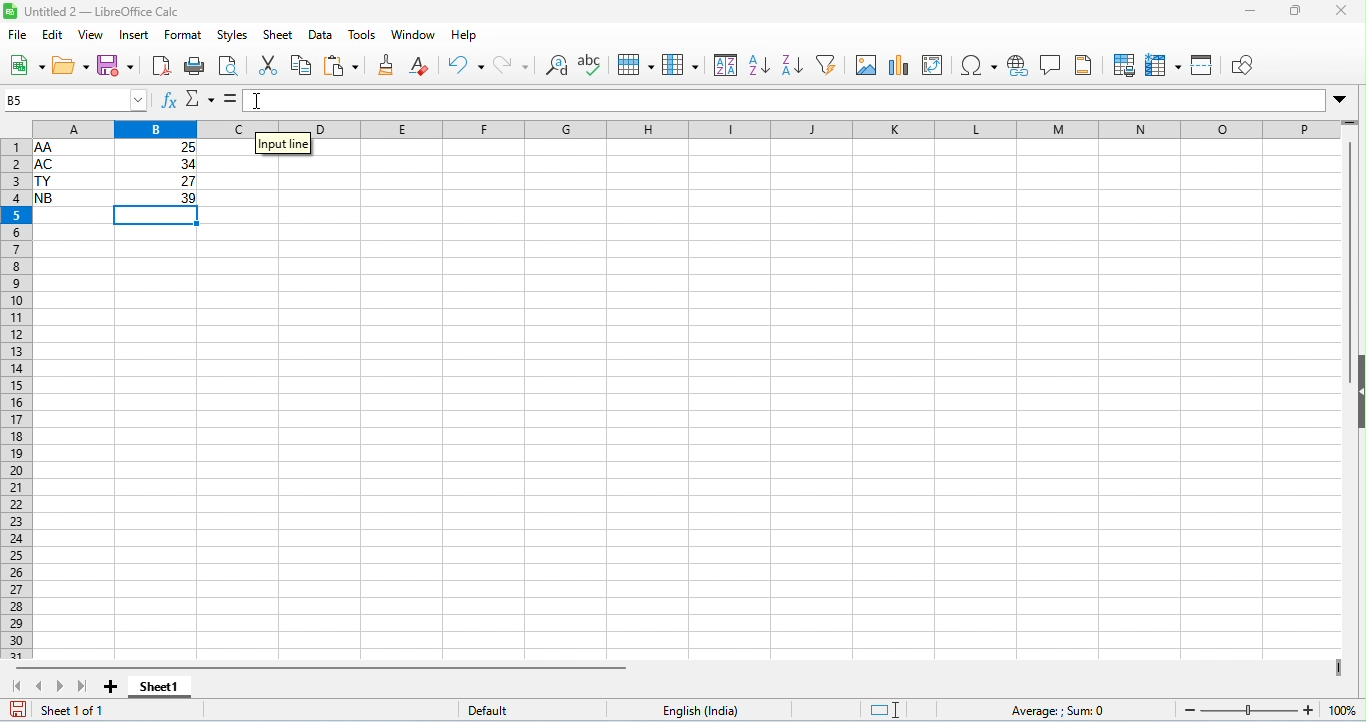  I want to click on formula bar, so click(785, 100).